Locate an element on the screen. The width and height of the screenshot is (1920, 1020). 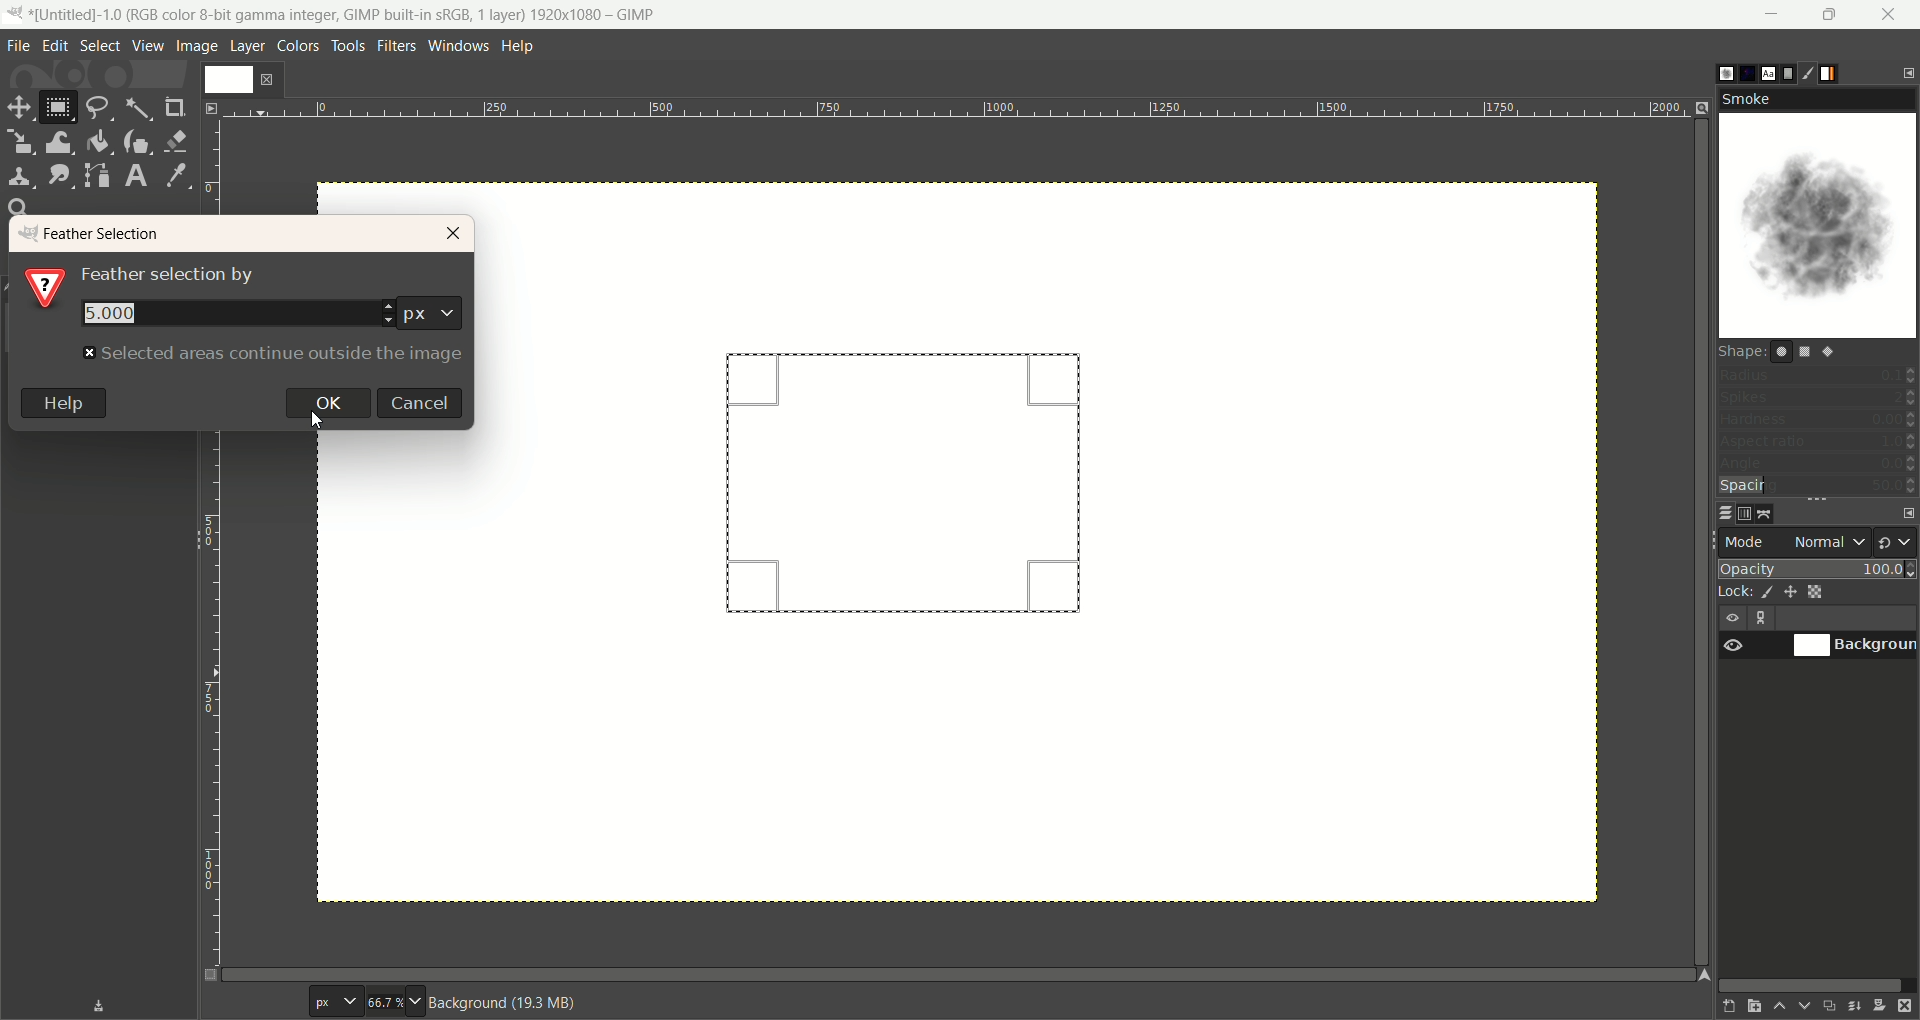
windows is located at coordinates (457, 45).